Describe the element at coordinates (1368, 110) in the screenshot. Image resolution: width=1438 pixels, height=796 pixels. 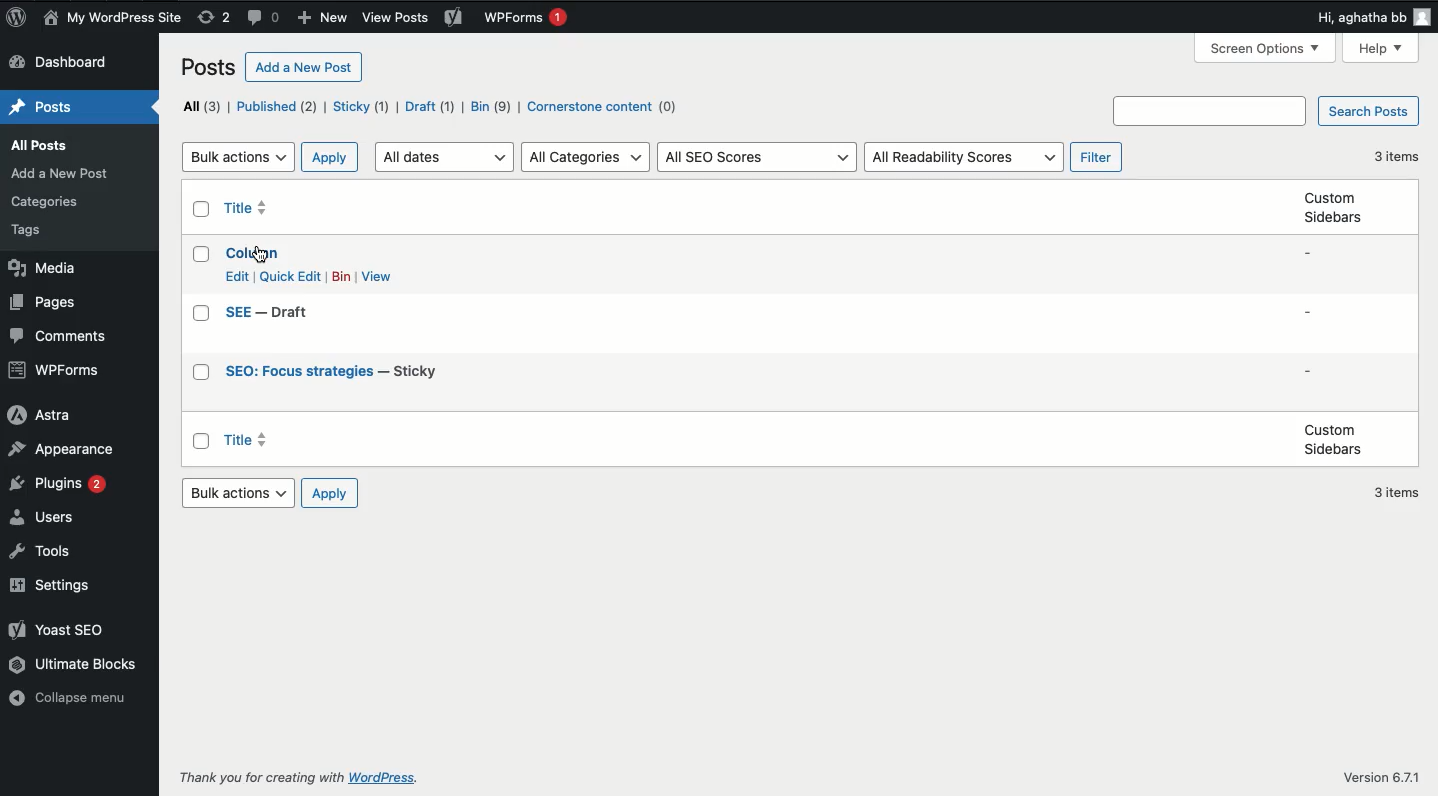
I see `Search posts` at that location.